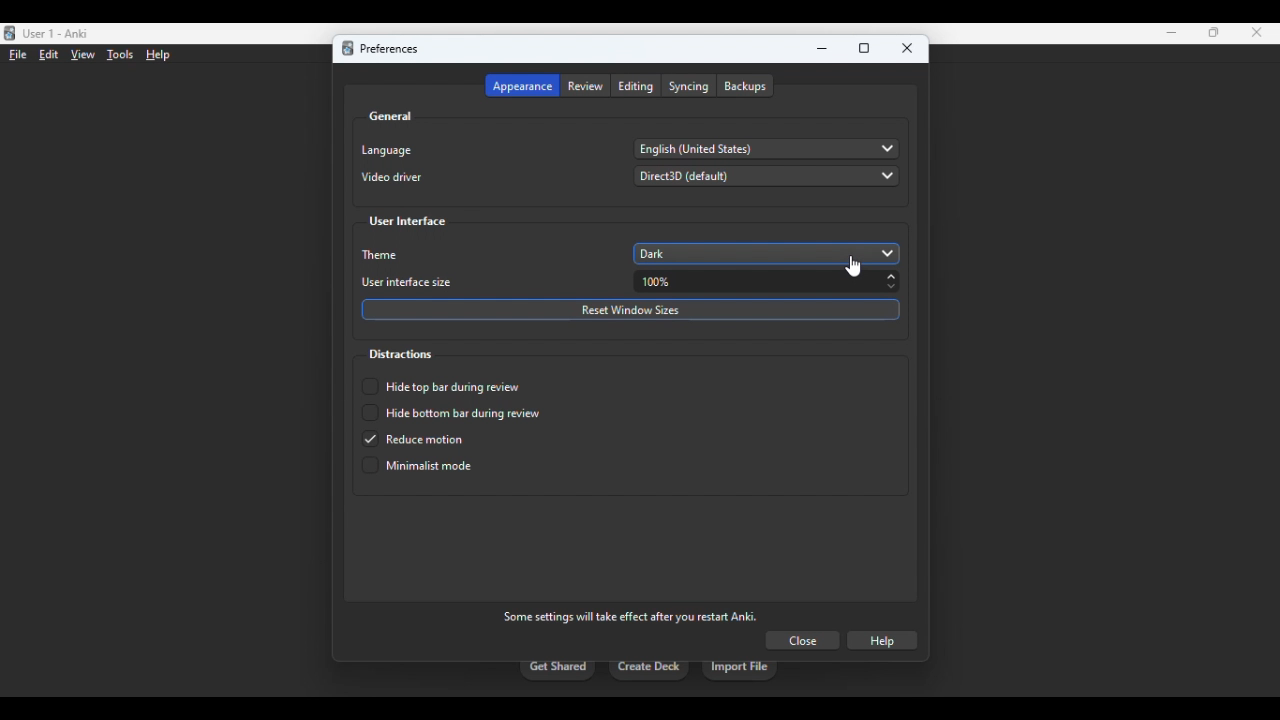  I want to click on logo, so click(10, 33).